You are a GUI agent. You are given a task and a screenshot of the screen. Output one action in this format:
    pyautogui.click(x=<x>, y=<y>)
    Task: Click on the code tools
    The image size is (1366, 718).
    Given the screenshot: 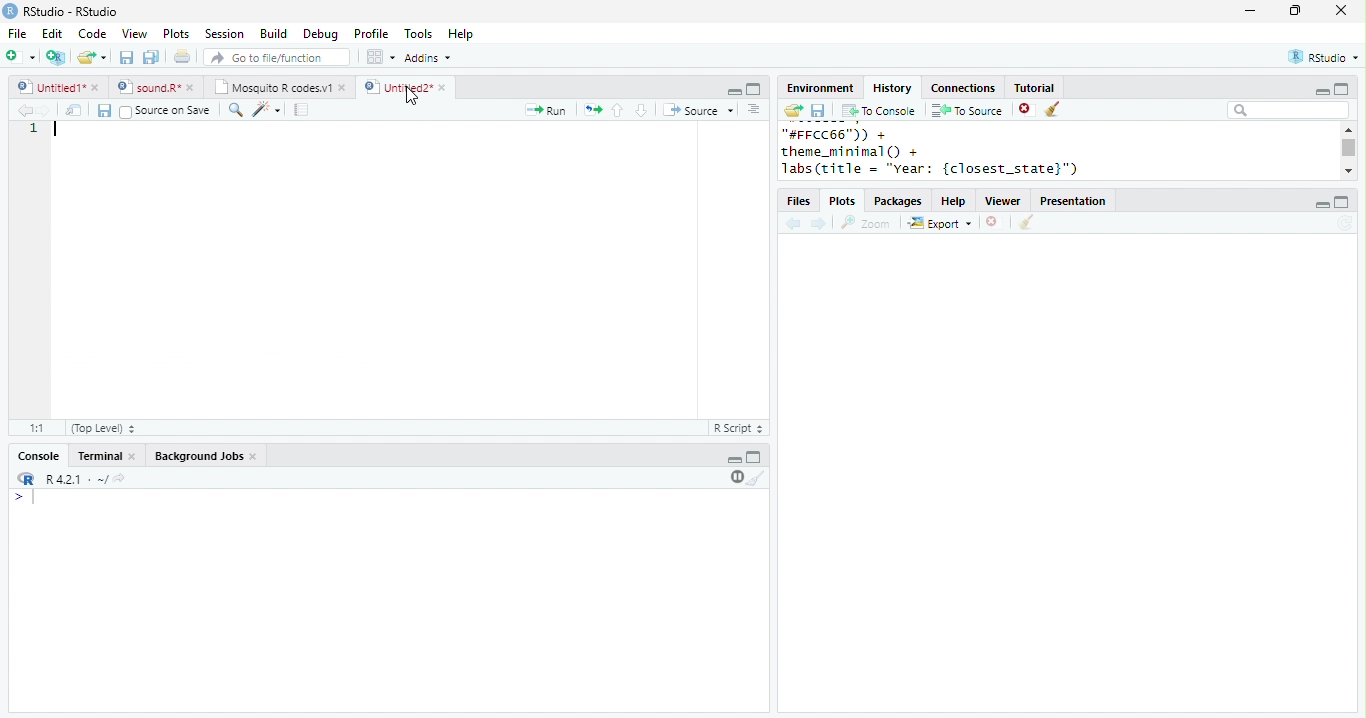 What is the action you would take?
    pyautogui.click(x=267, y=109)
    